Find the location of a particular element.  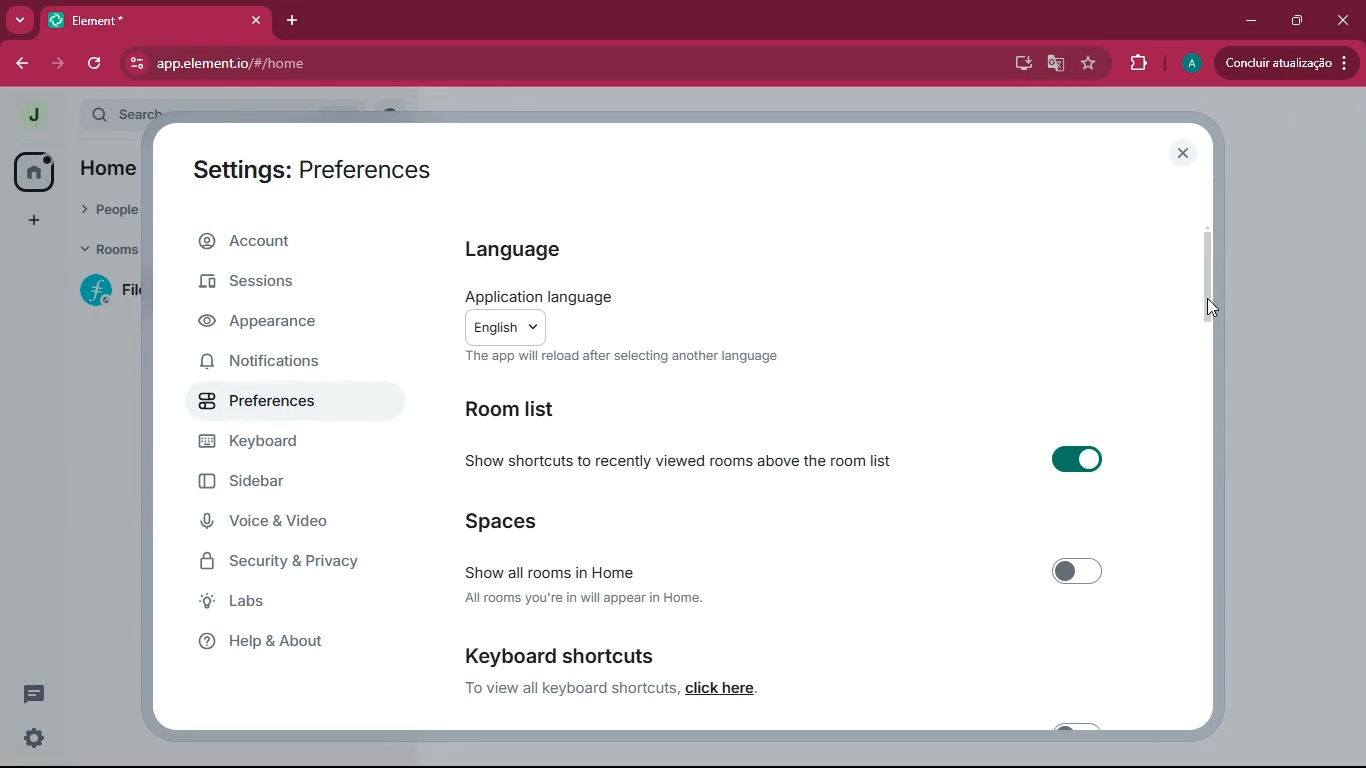

account is located at coordinates (285, 241).